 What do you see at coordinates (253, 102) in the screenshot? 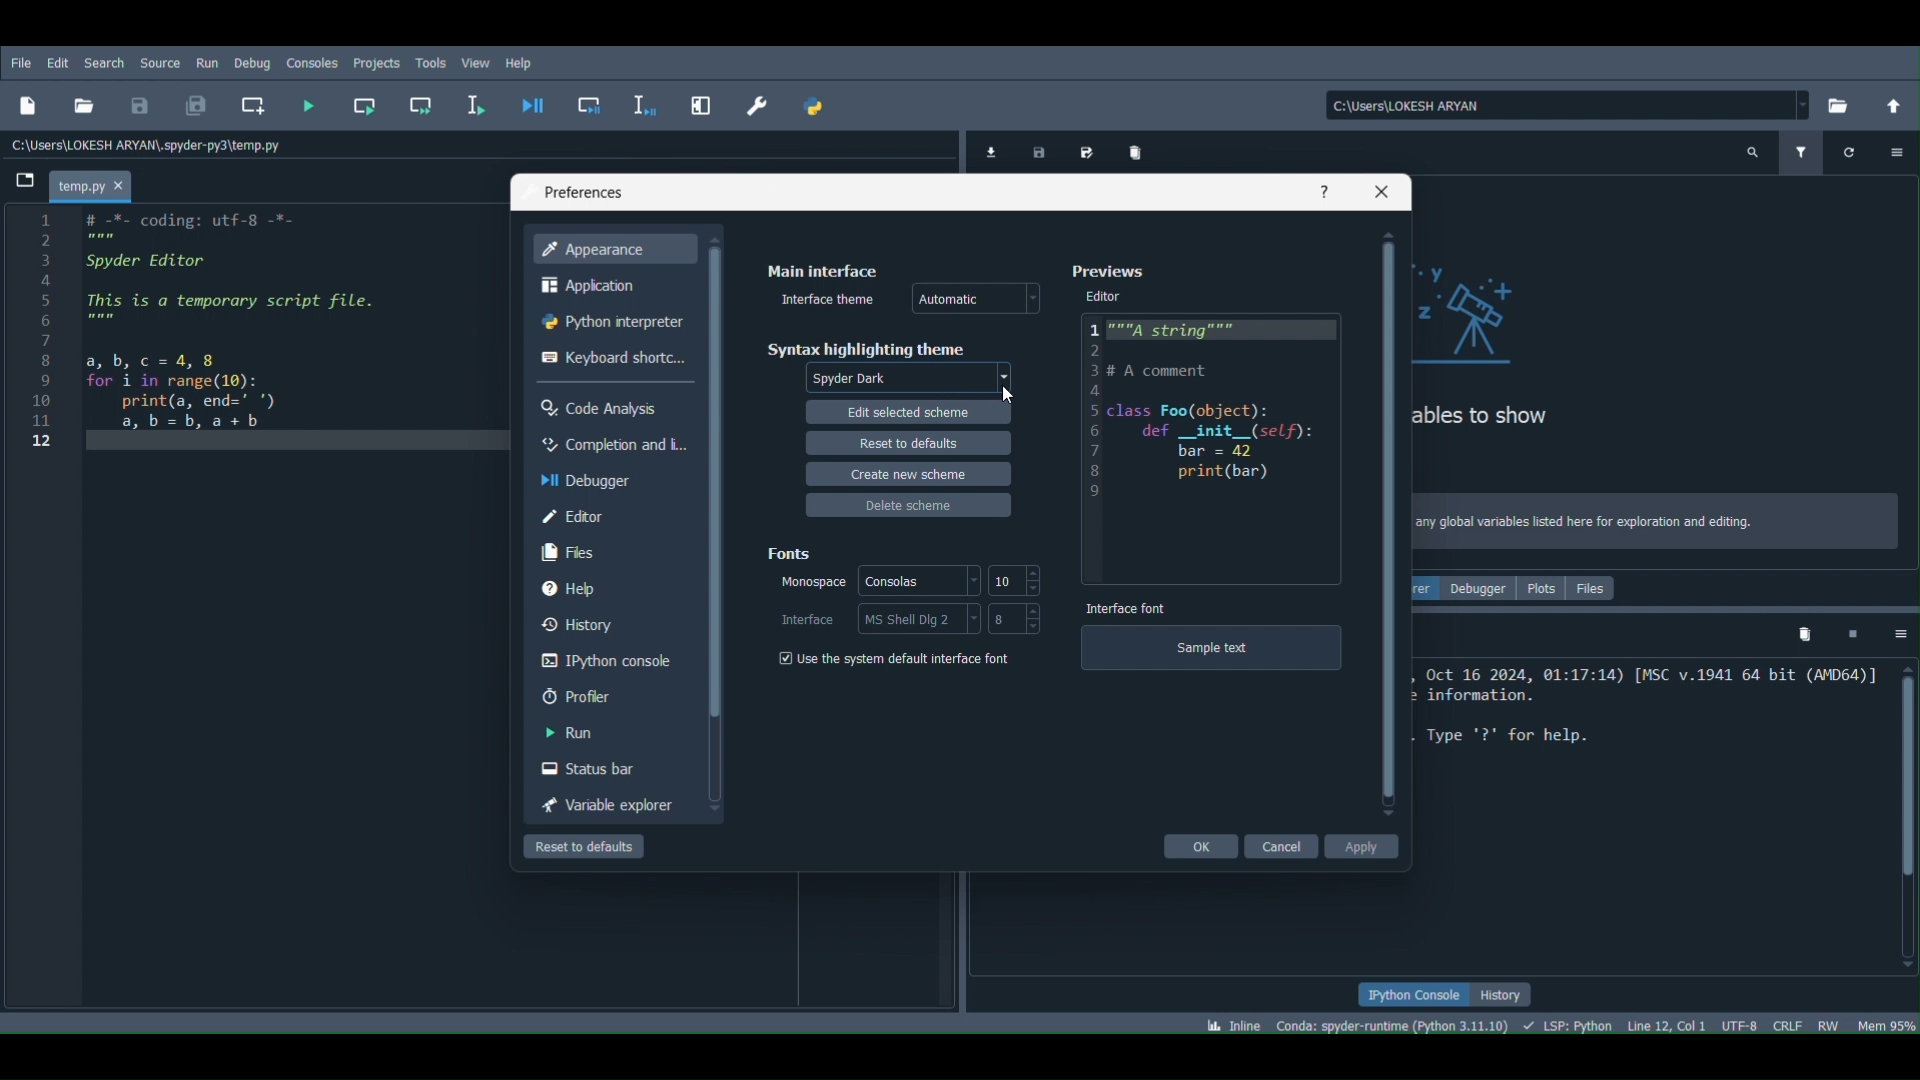
I see `Create new cell at the current line (Ctrl + 2)` at bounding box center [253, 102].